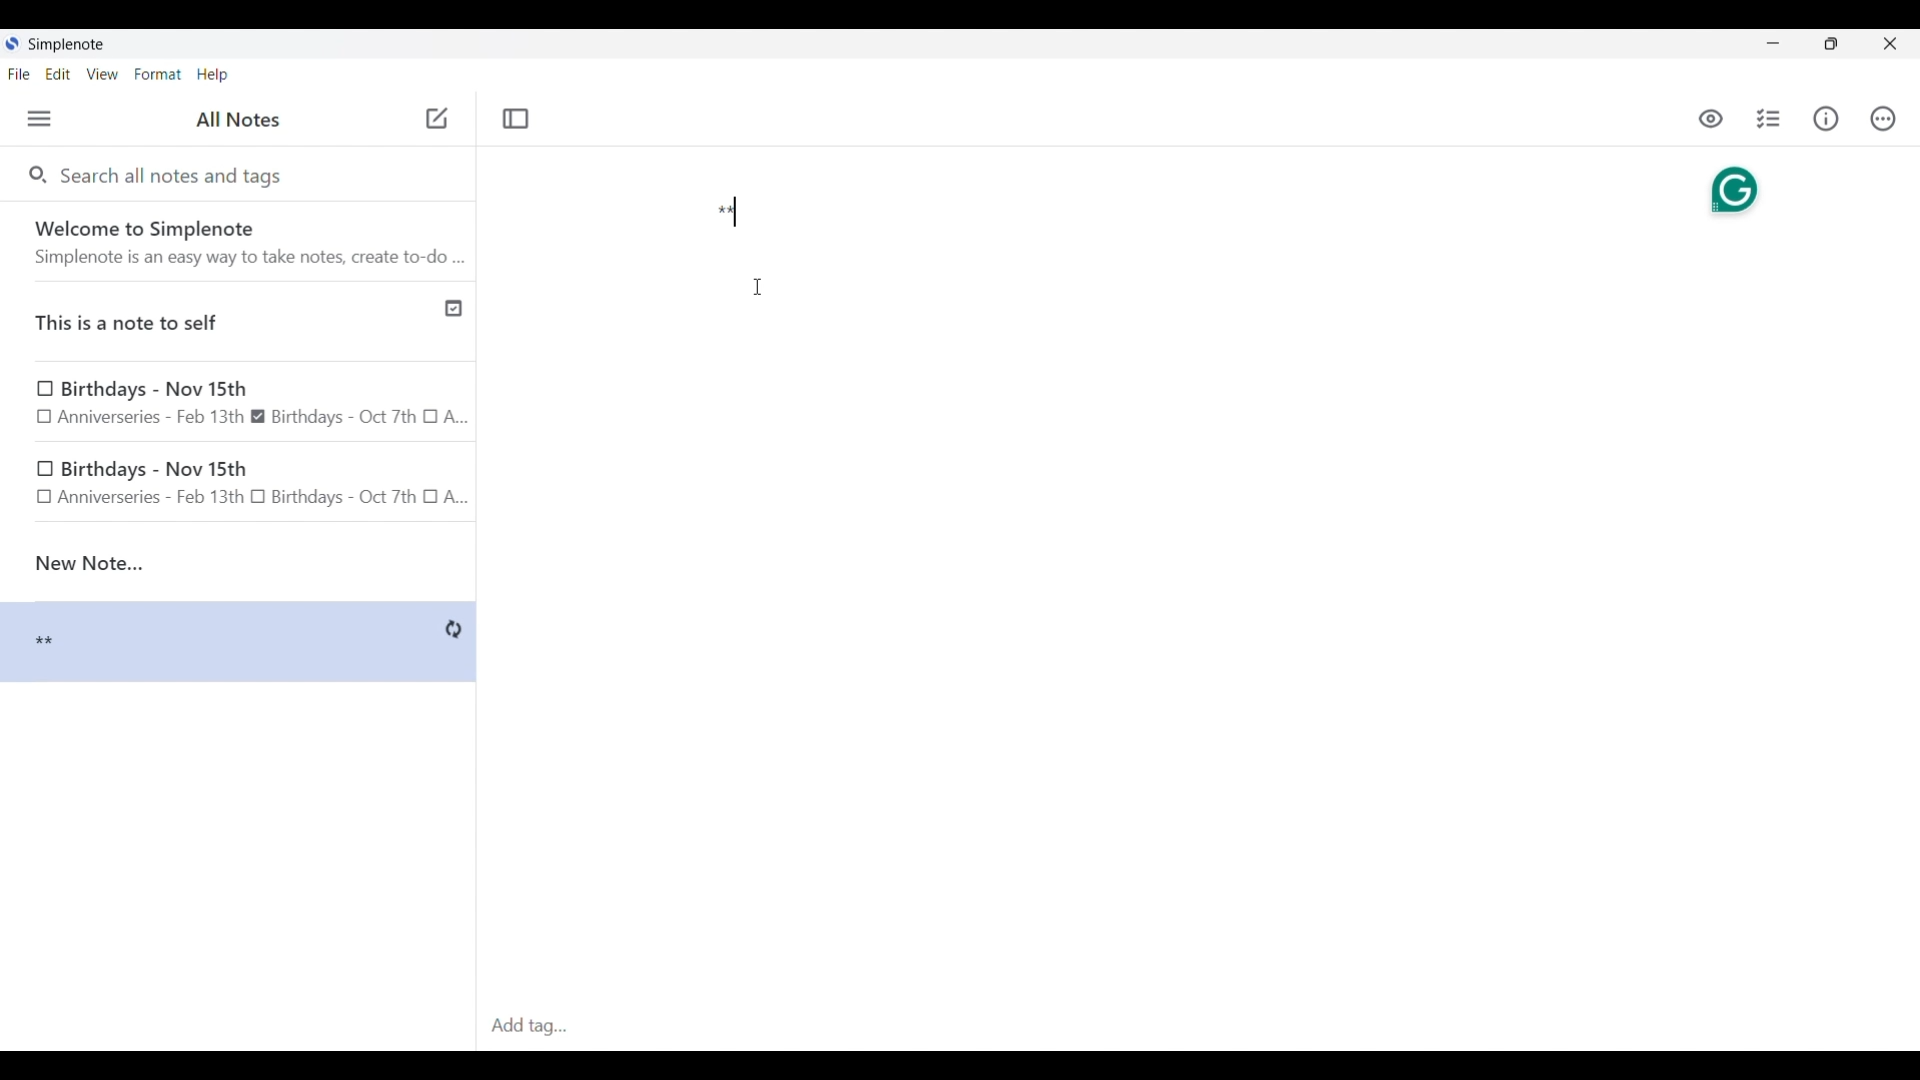 Image resolution: width=1920 pixels, height=1080 pixels. I want to click on Cursor position unchanged, so click(758, 287).